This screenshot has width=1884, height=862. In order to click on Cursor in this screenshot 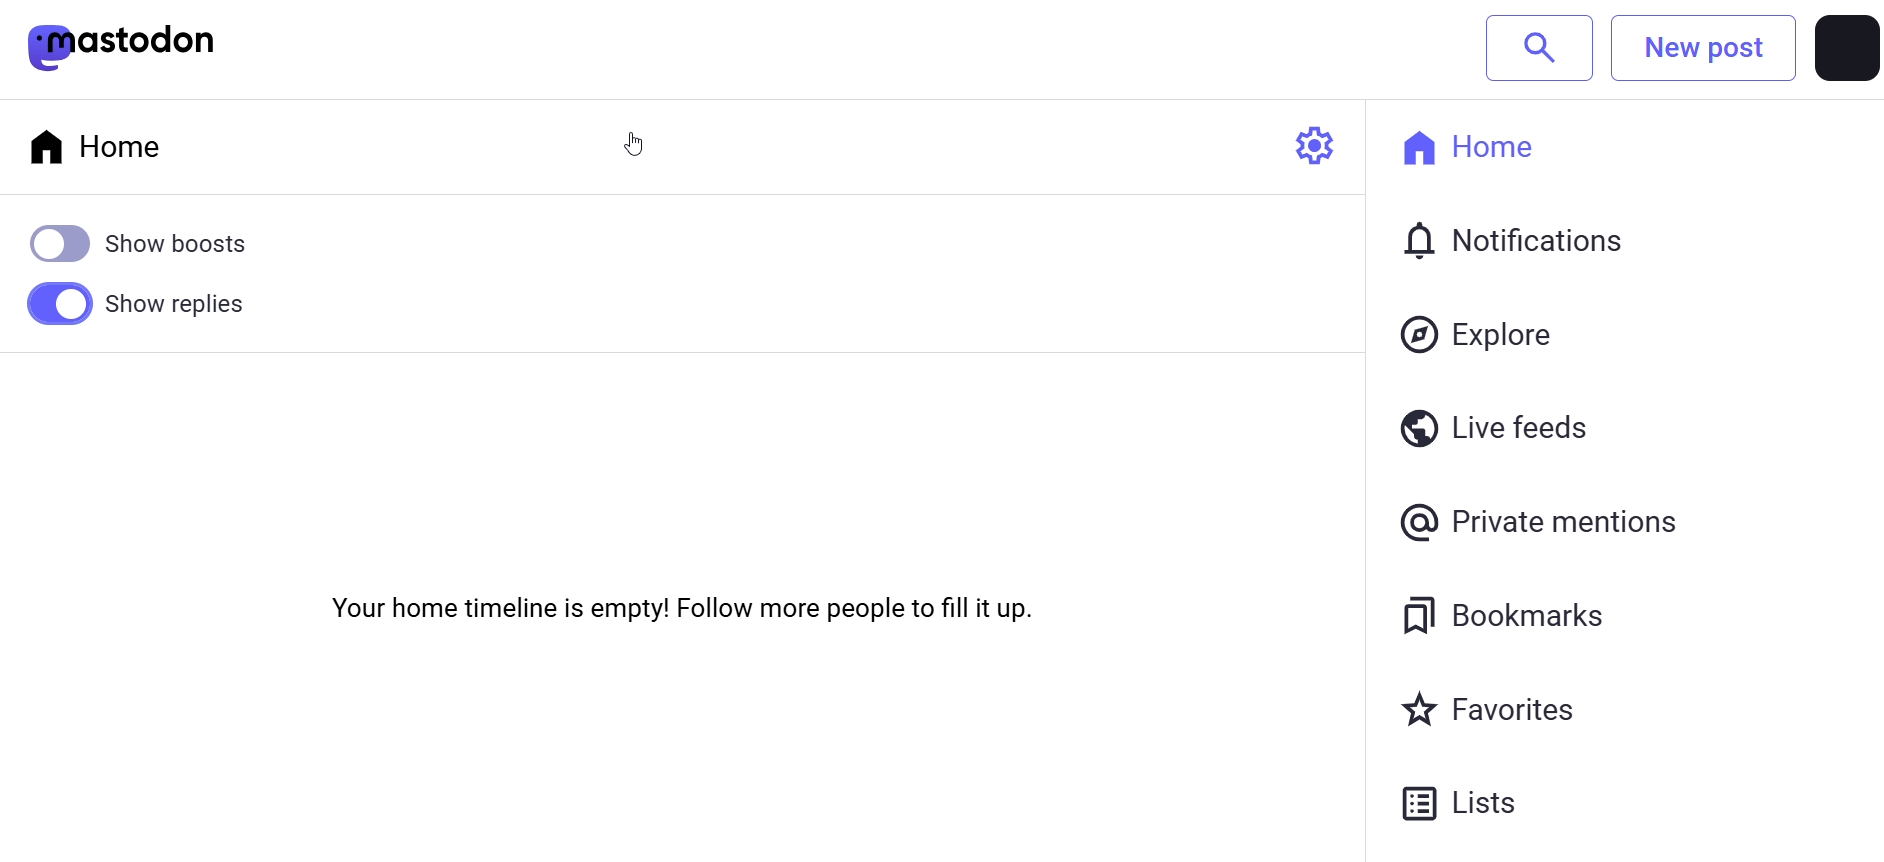, I will do `click(644, 143)`.